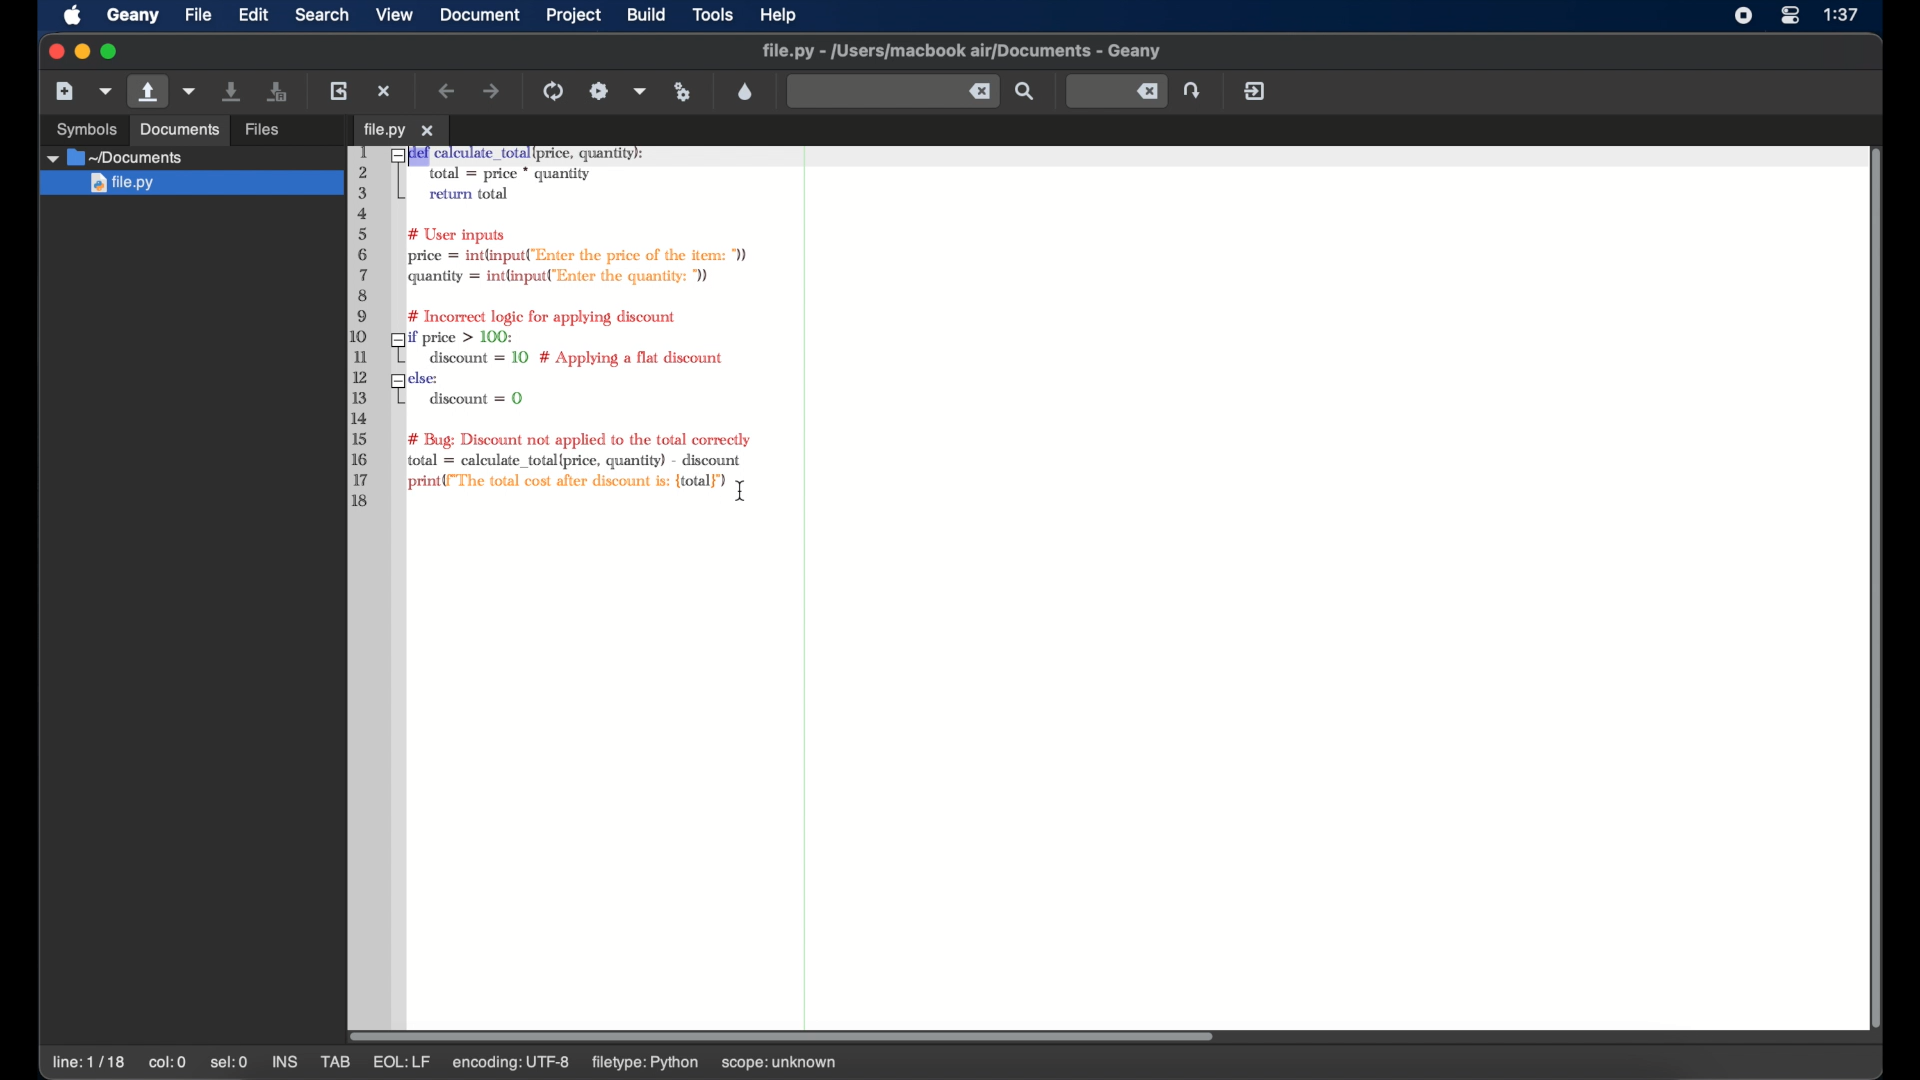 This screenshot has width=1920, height=1080. I want to click on quit geany, so click(1254, 90).